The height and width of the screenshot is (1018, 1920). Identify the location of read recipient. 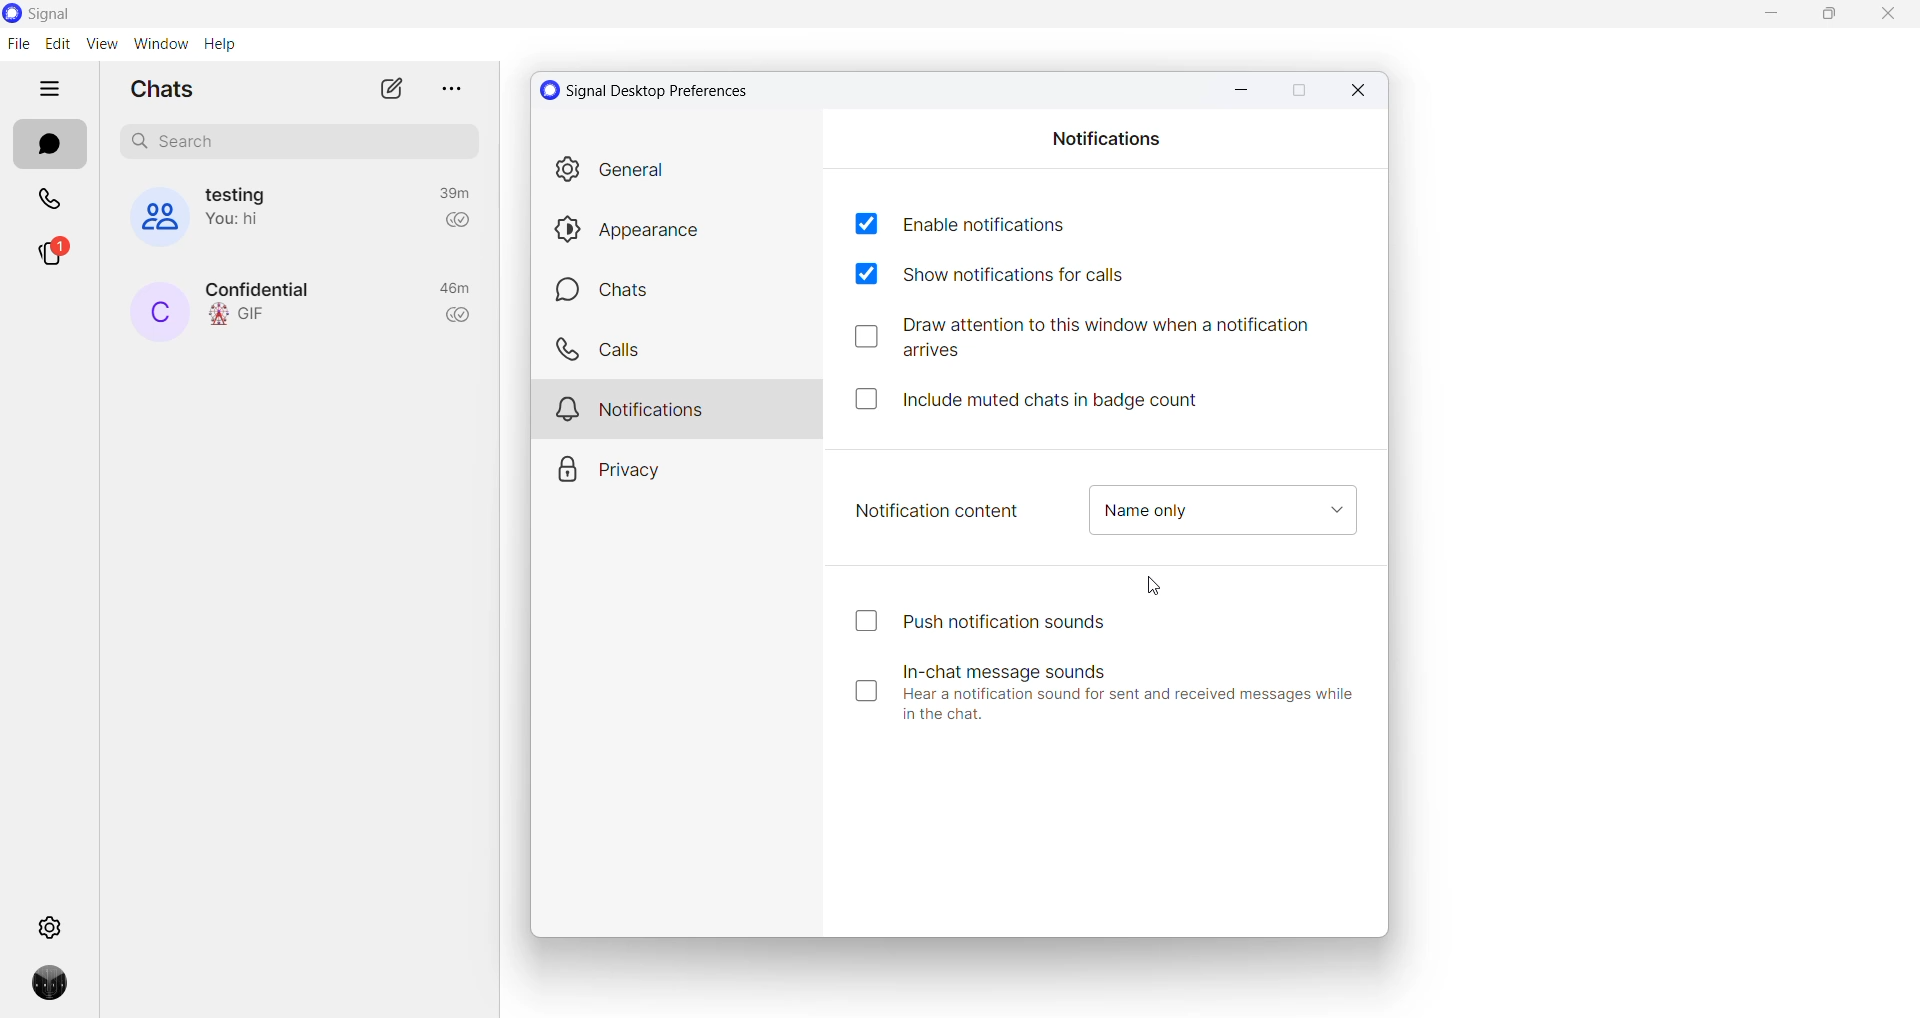
(460, 317).